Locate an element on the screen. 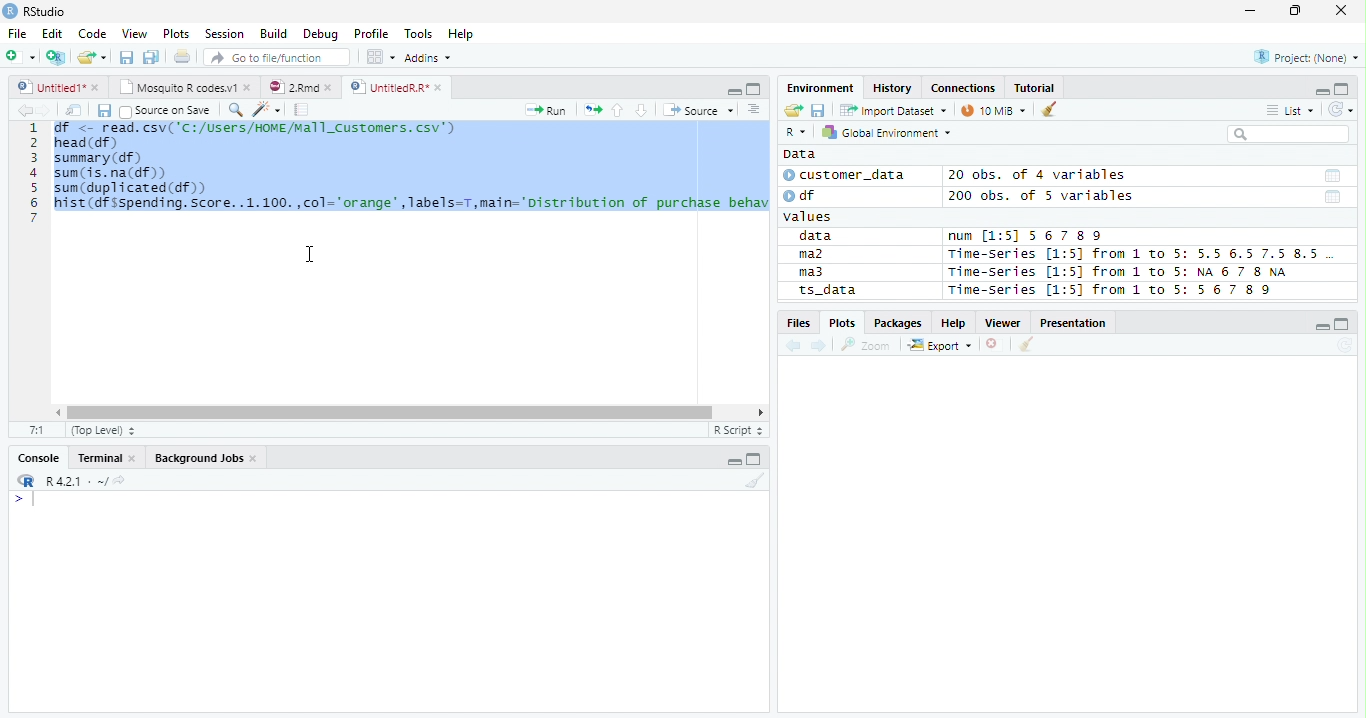  Global Environment is located at coordinates (887, 132).